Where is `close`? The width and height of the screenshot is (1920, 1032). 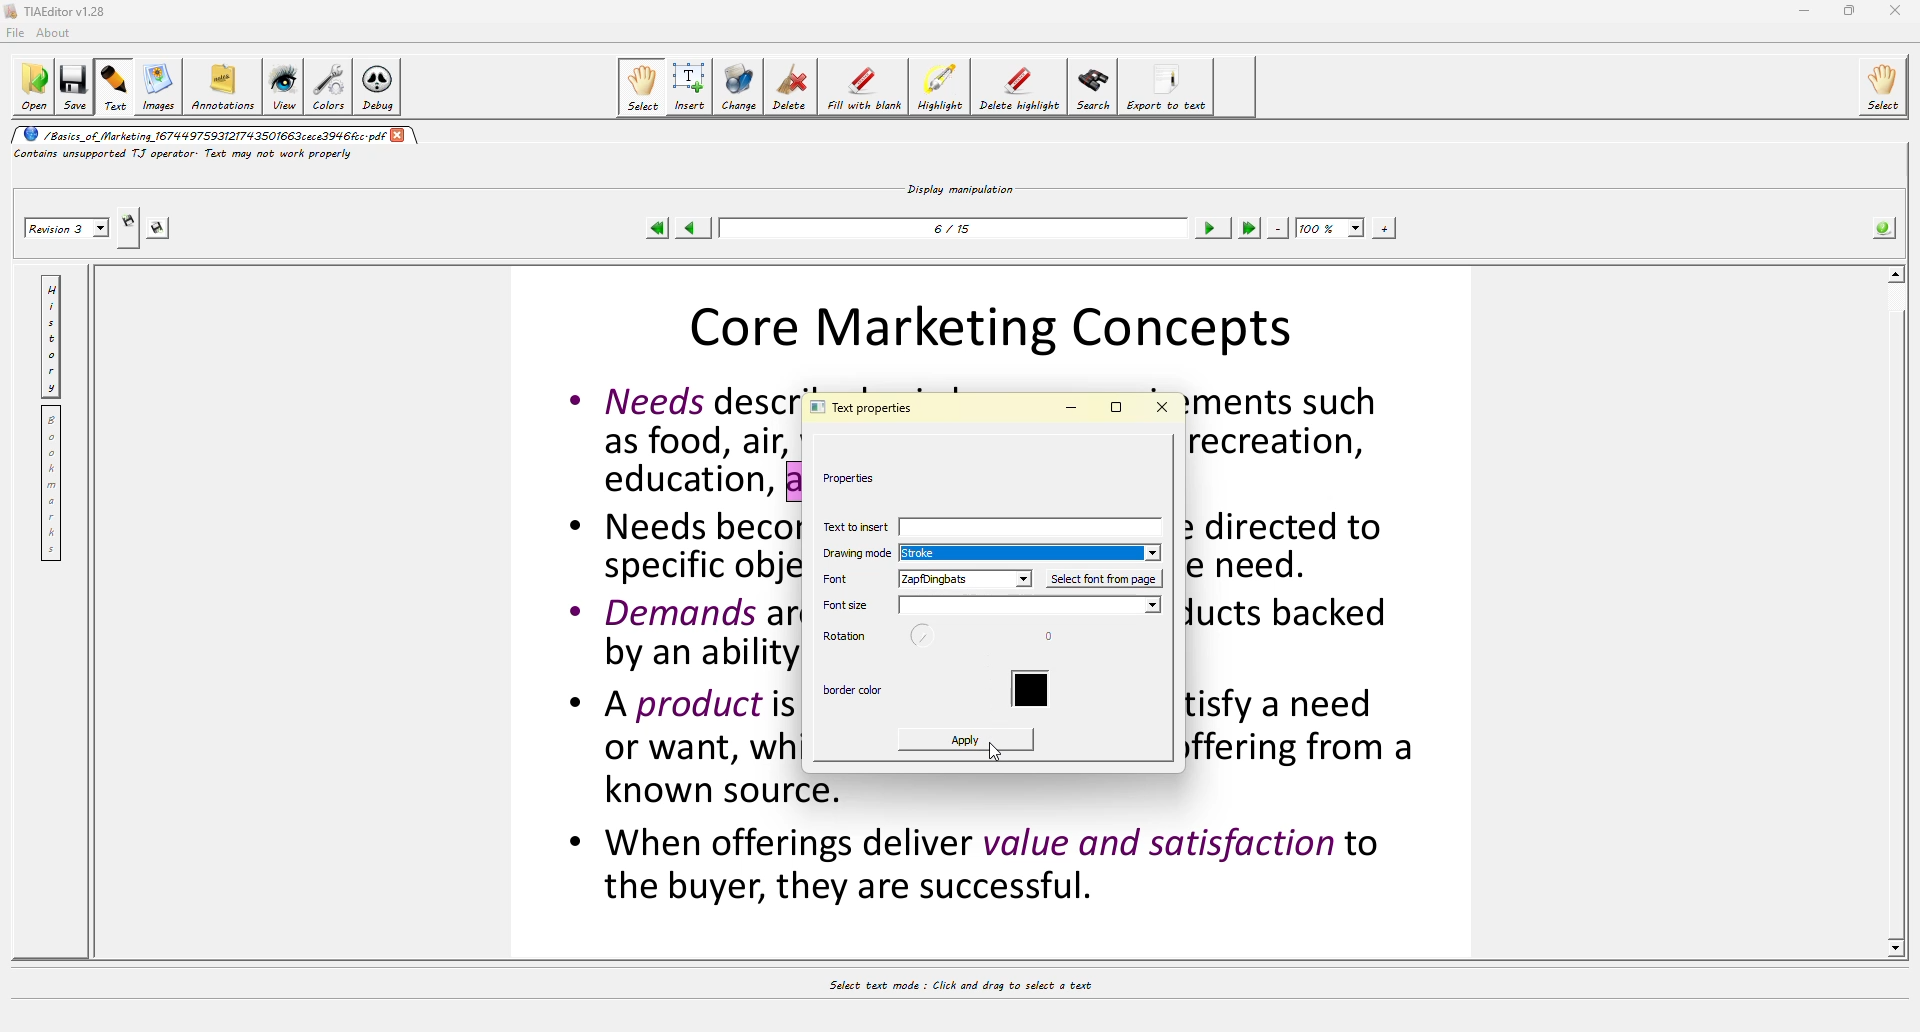
close is located at coordinates (401, 135).